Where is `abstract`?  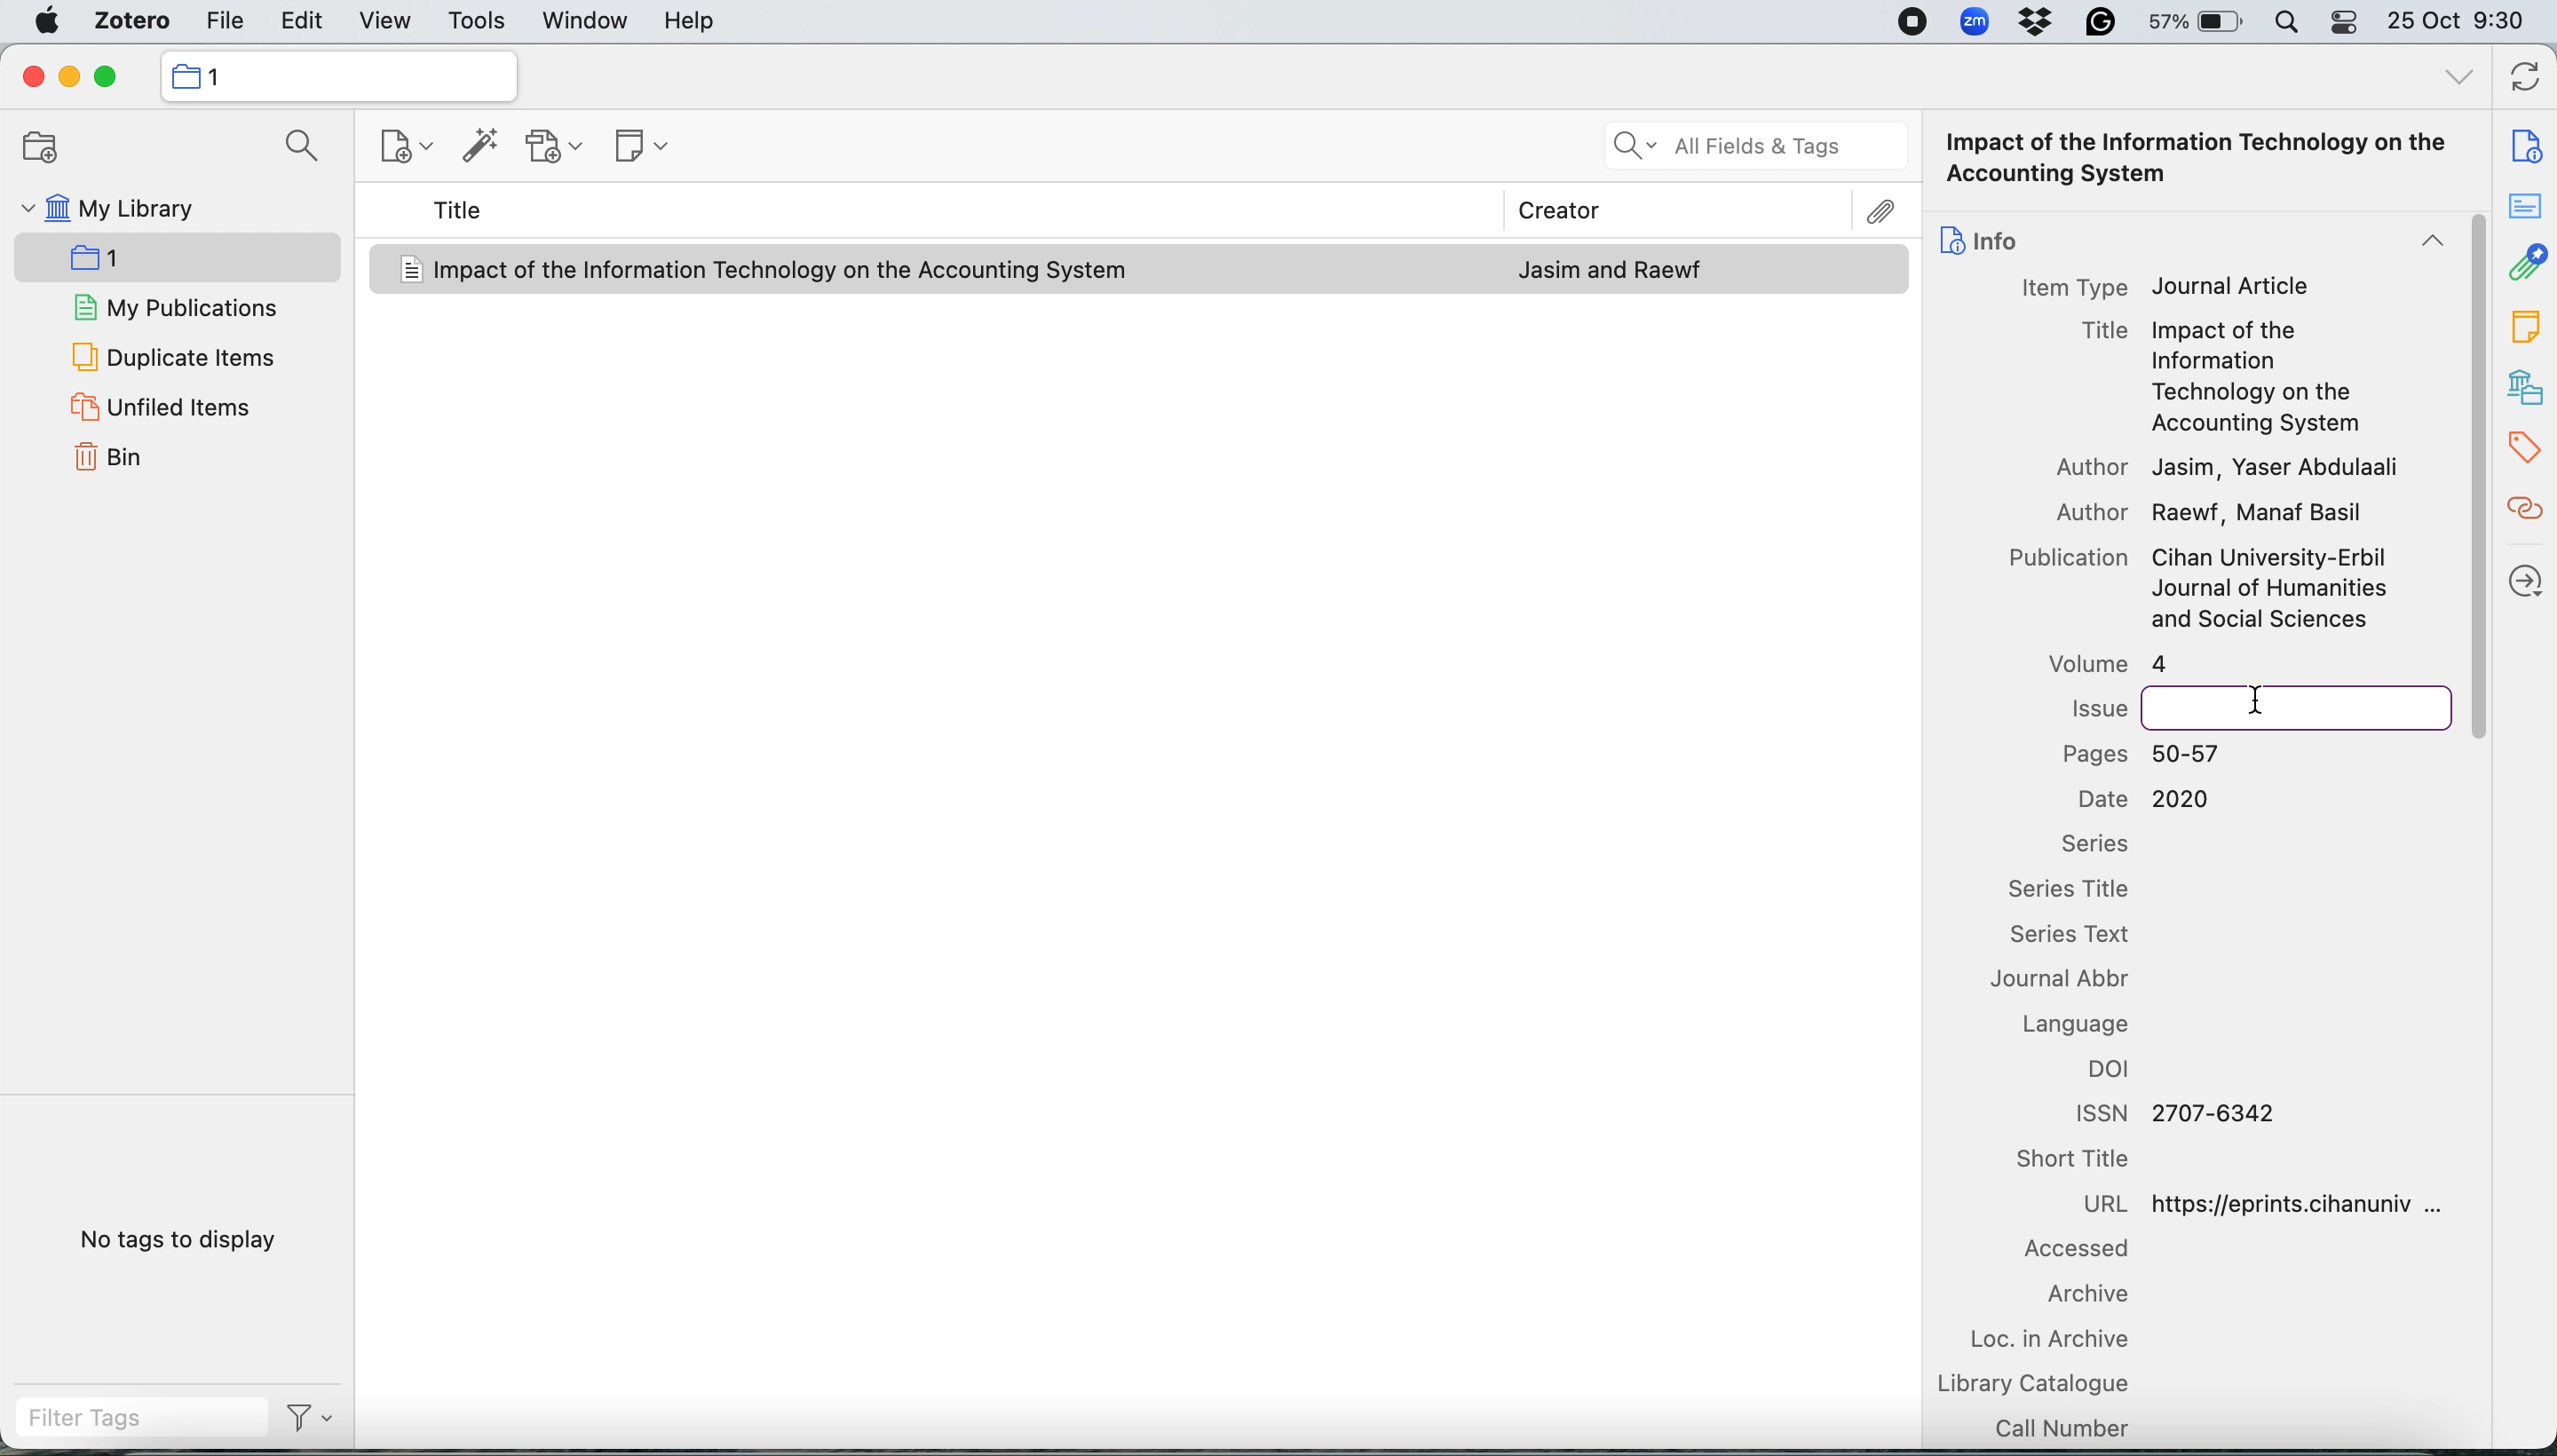
abstract is located at coordinates (2530, 213).